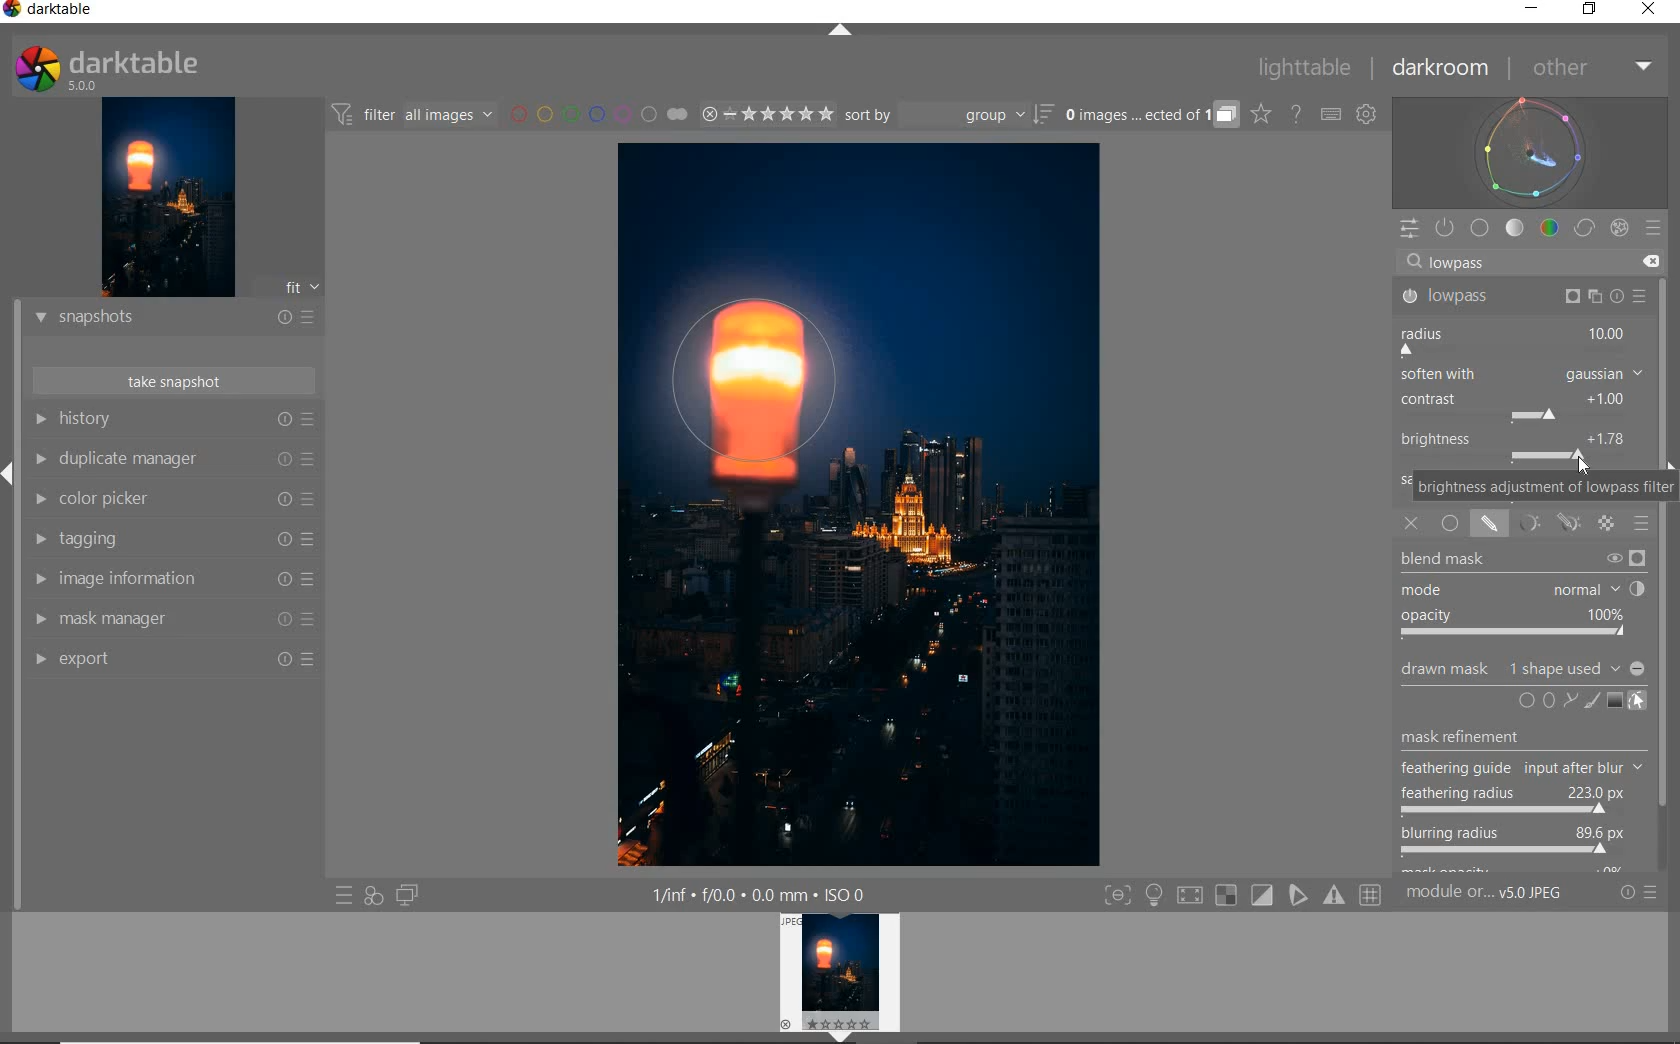 The image size is (1680, 1044). What do you see at coordinates (841, 30) in the screenshot?
I see `EXPAND/COLLAPSE` at bounding box center [841, 30].